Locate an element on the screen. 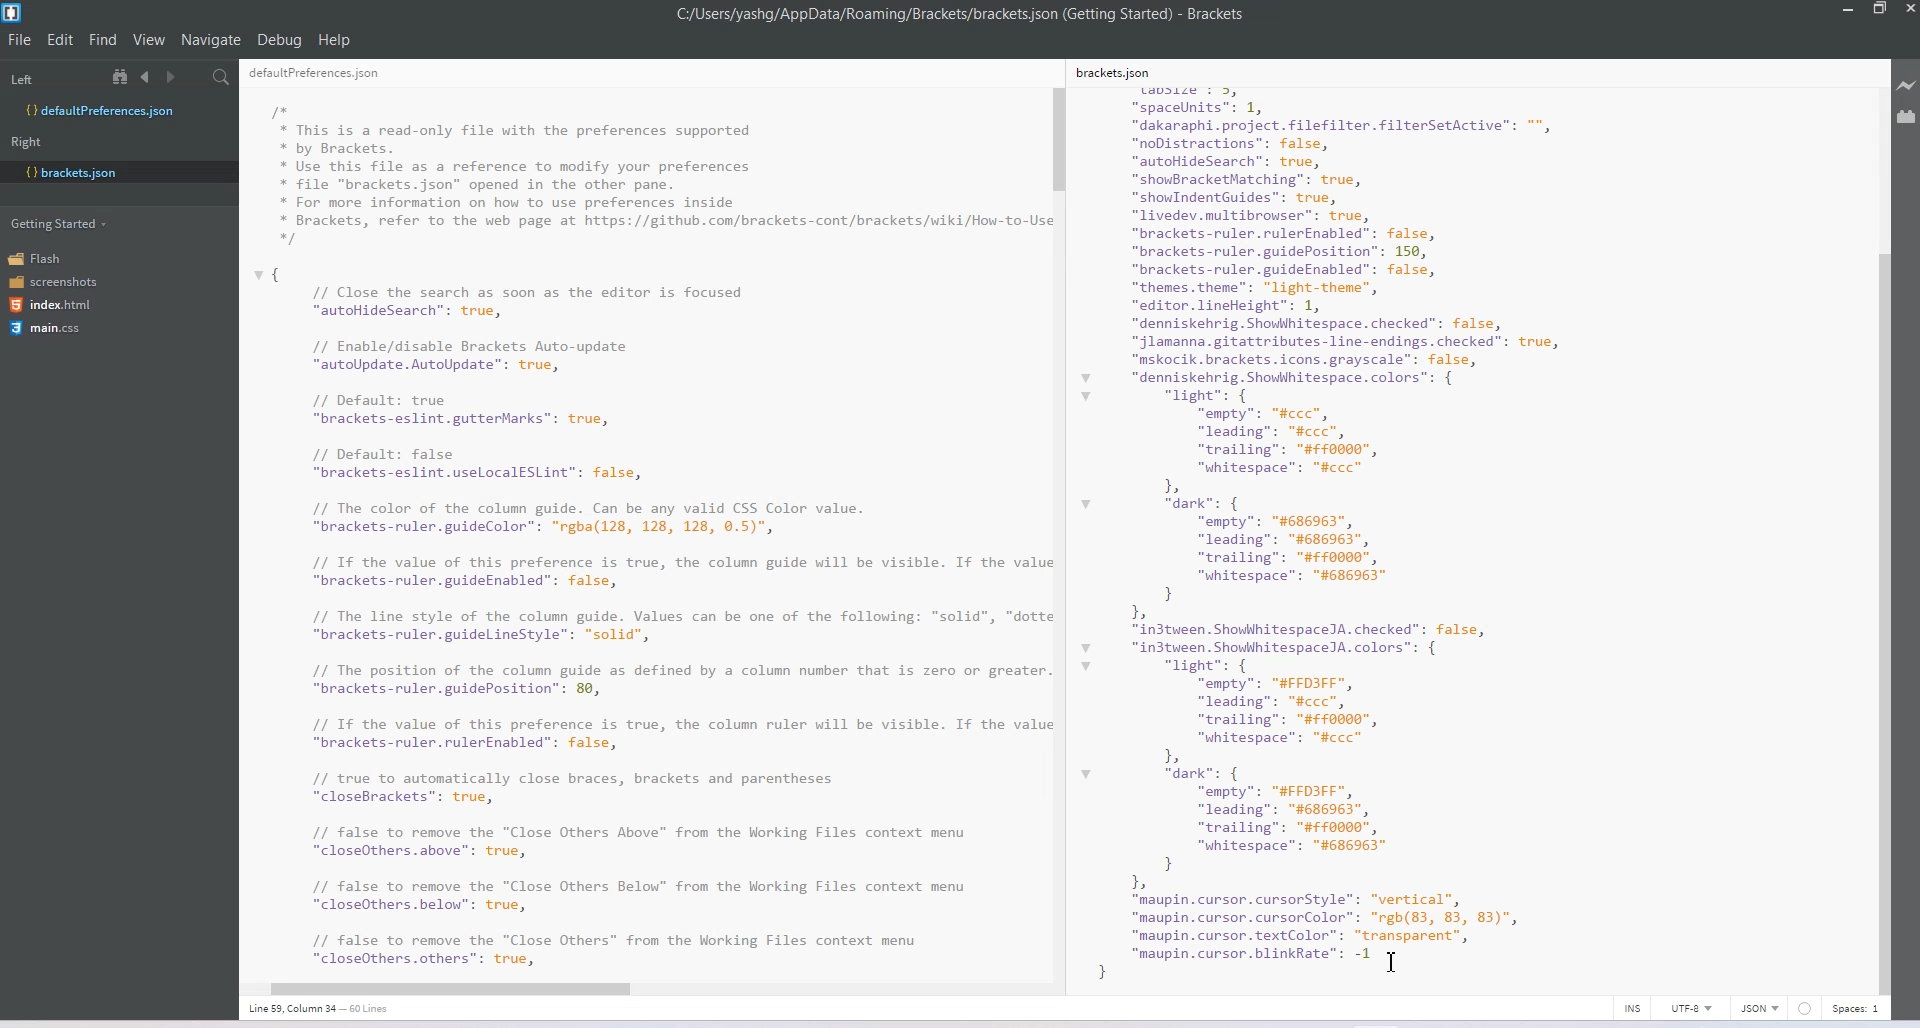  Minimize is located at coordinates (1850, 10).